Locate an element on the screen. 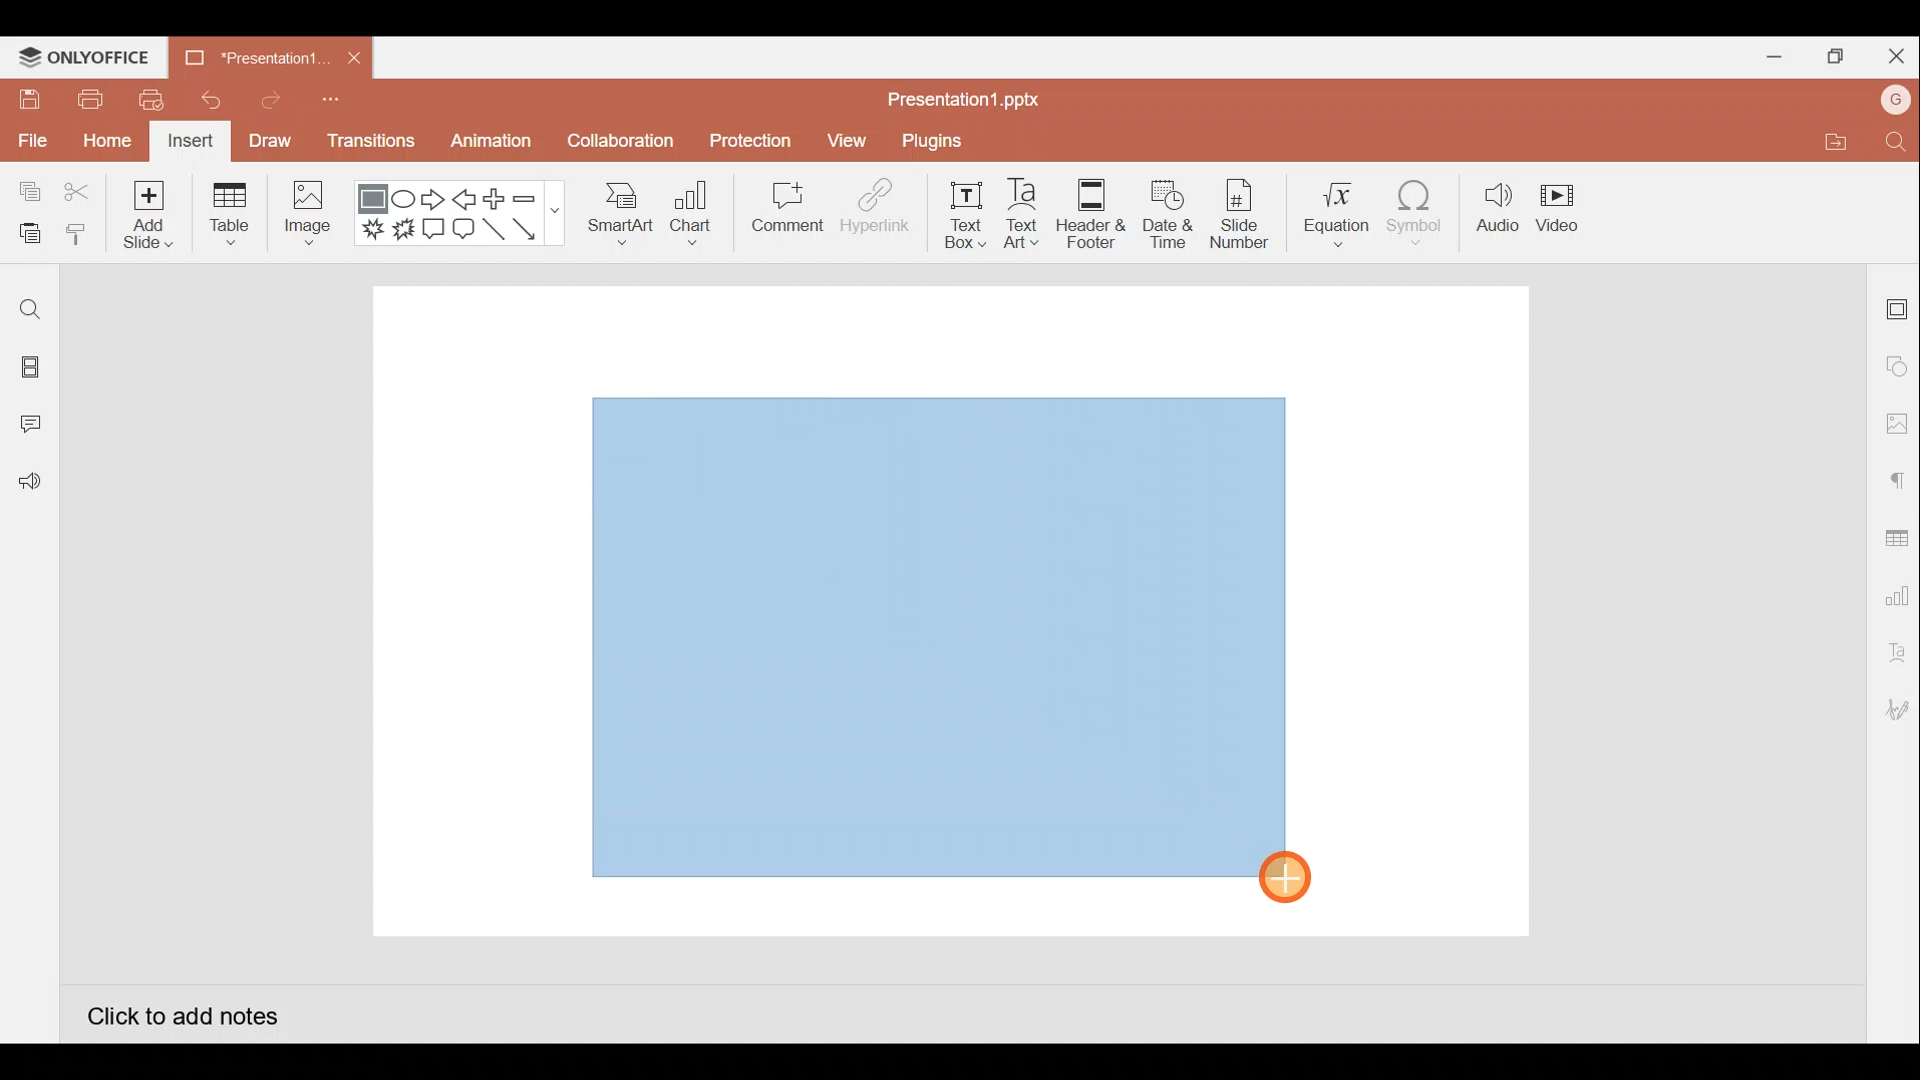  Comment is located at coordinates (780, 211).